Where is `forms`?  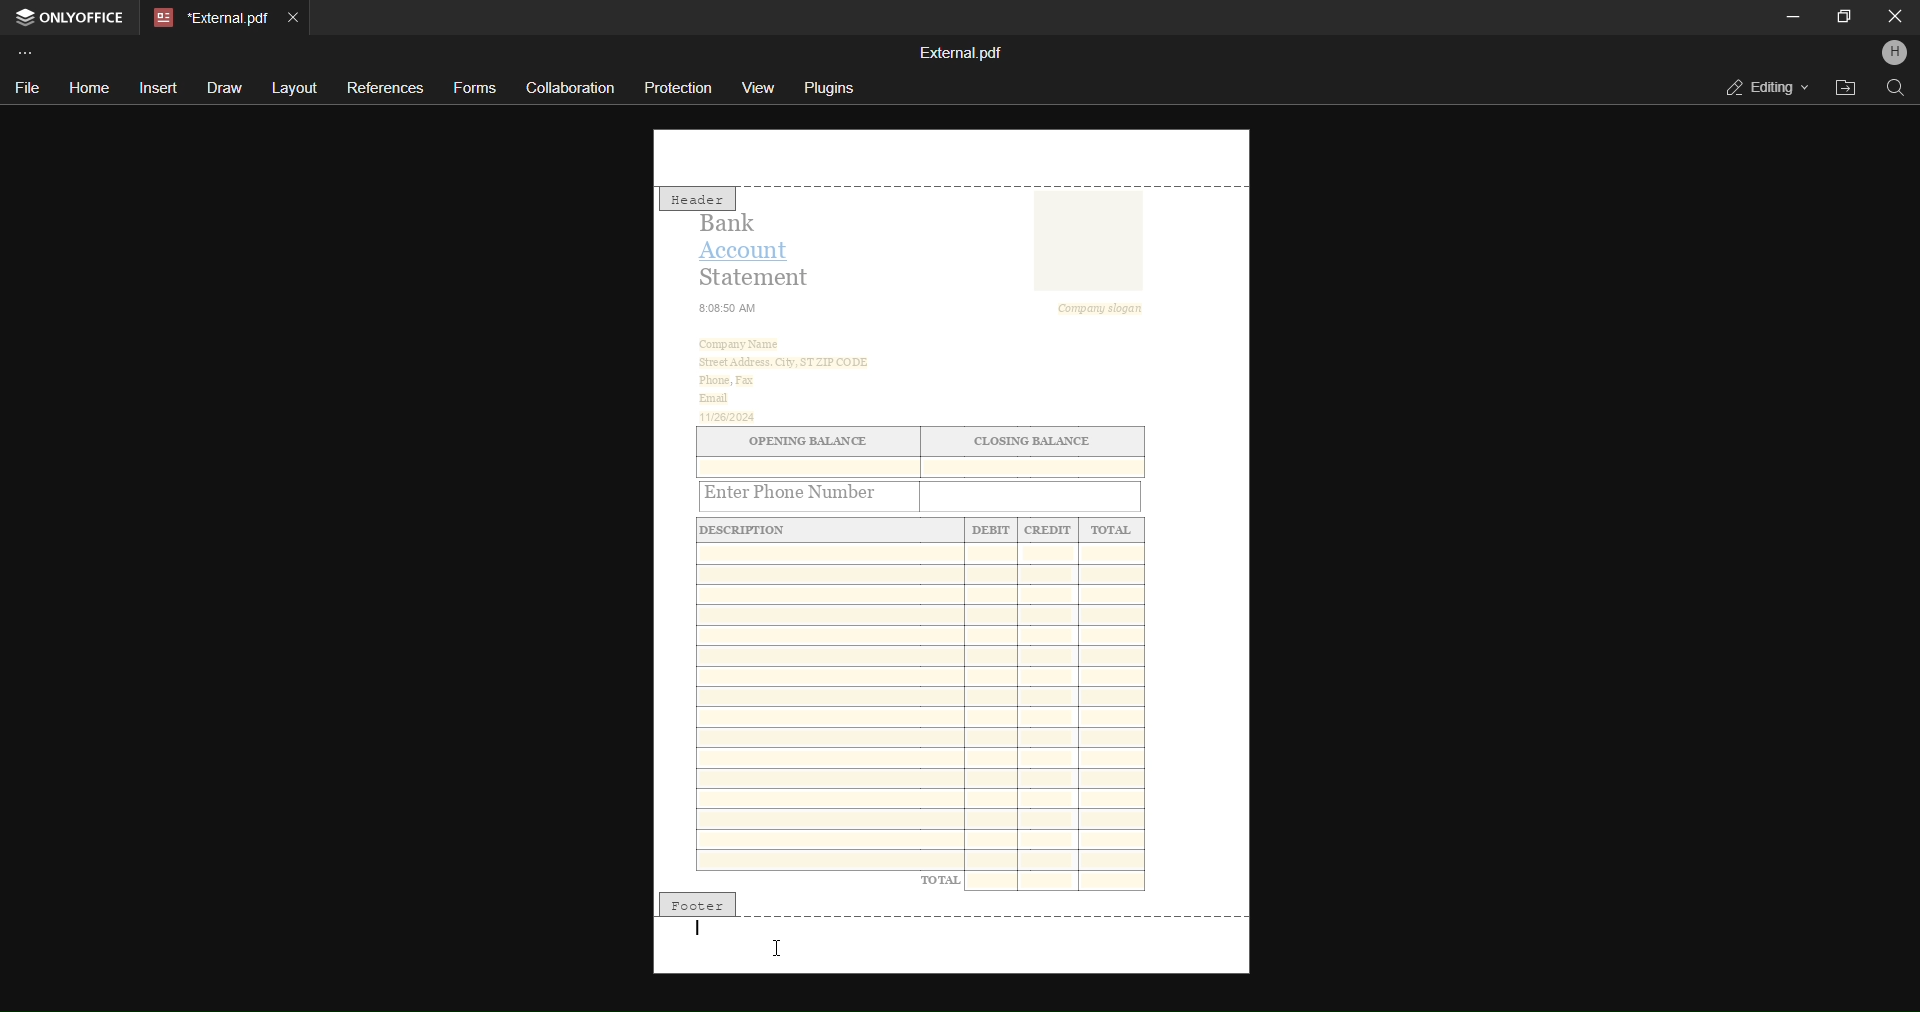 forms is located at coordinates (473, 87).